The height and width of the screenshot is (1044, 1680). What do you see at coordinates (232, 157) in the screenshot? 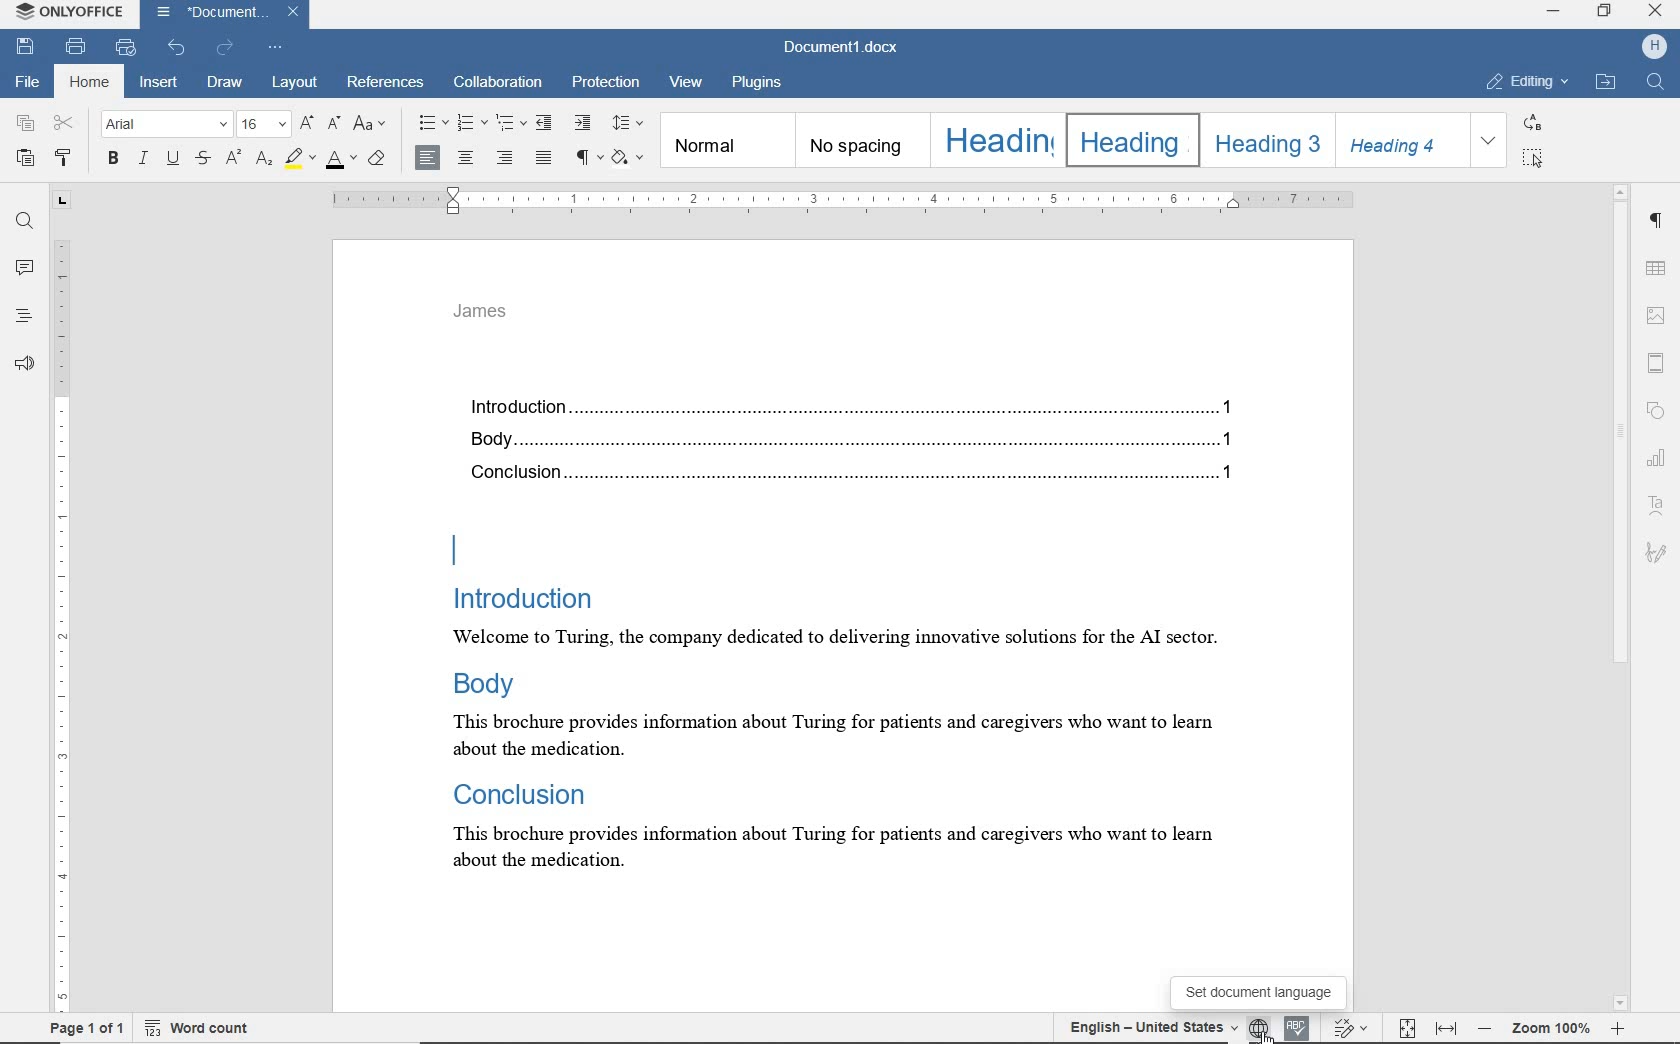
I see `superscript` at bounding box center [232, 157].